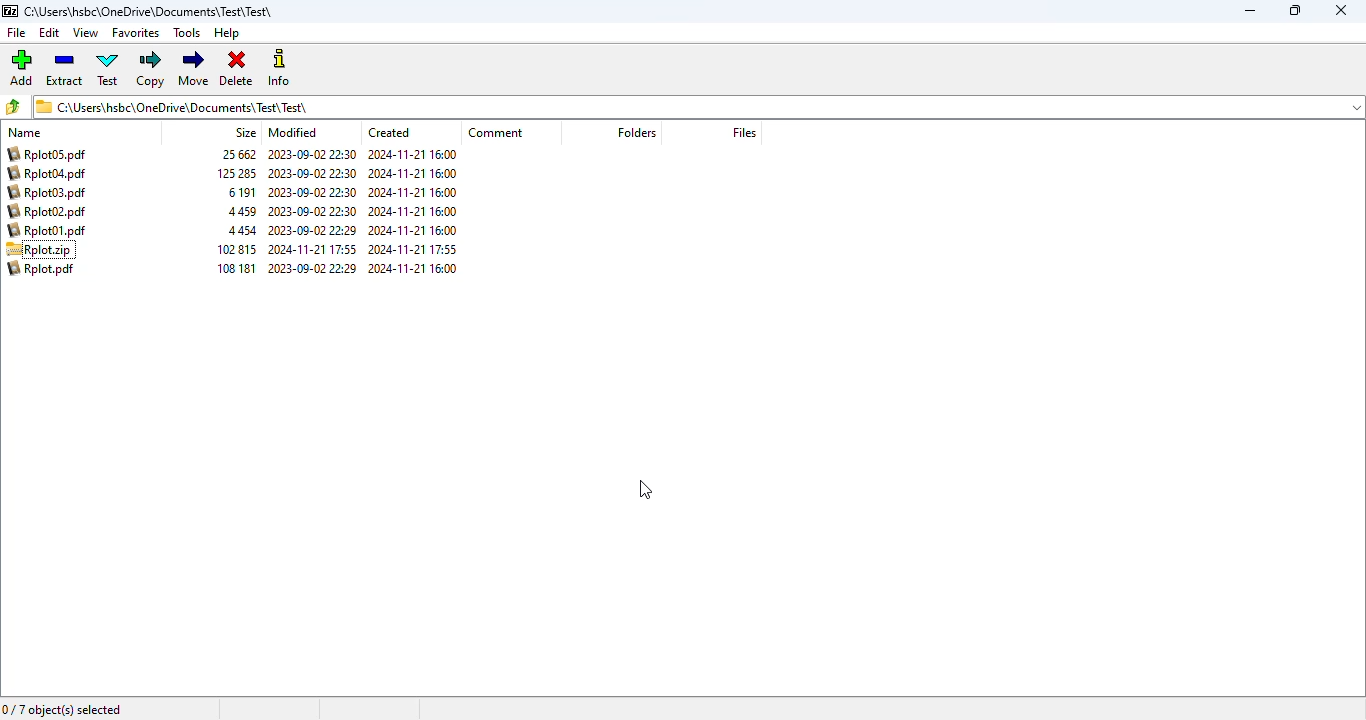 Image resolution: width=1366 pixels, height=720 pixels. Describe the element at coordinates (63, 709) in the screenshot. I see `0/7 object(s) selected` at that location.